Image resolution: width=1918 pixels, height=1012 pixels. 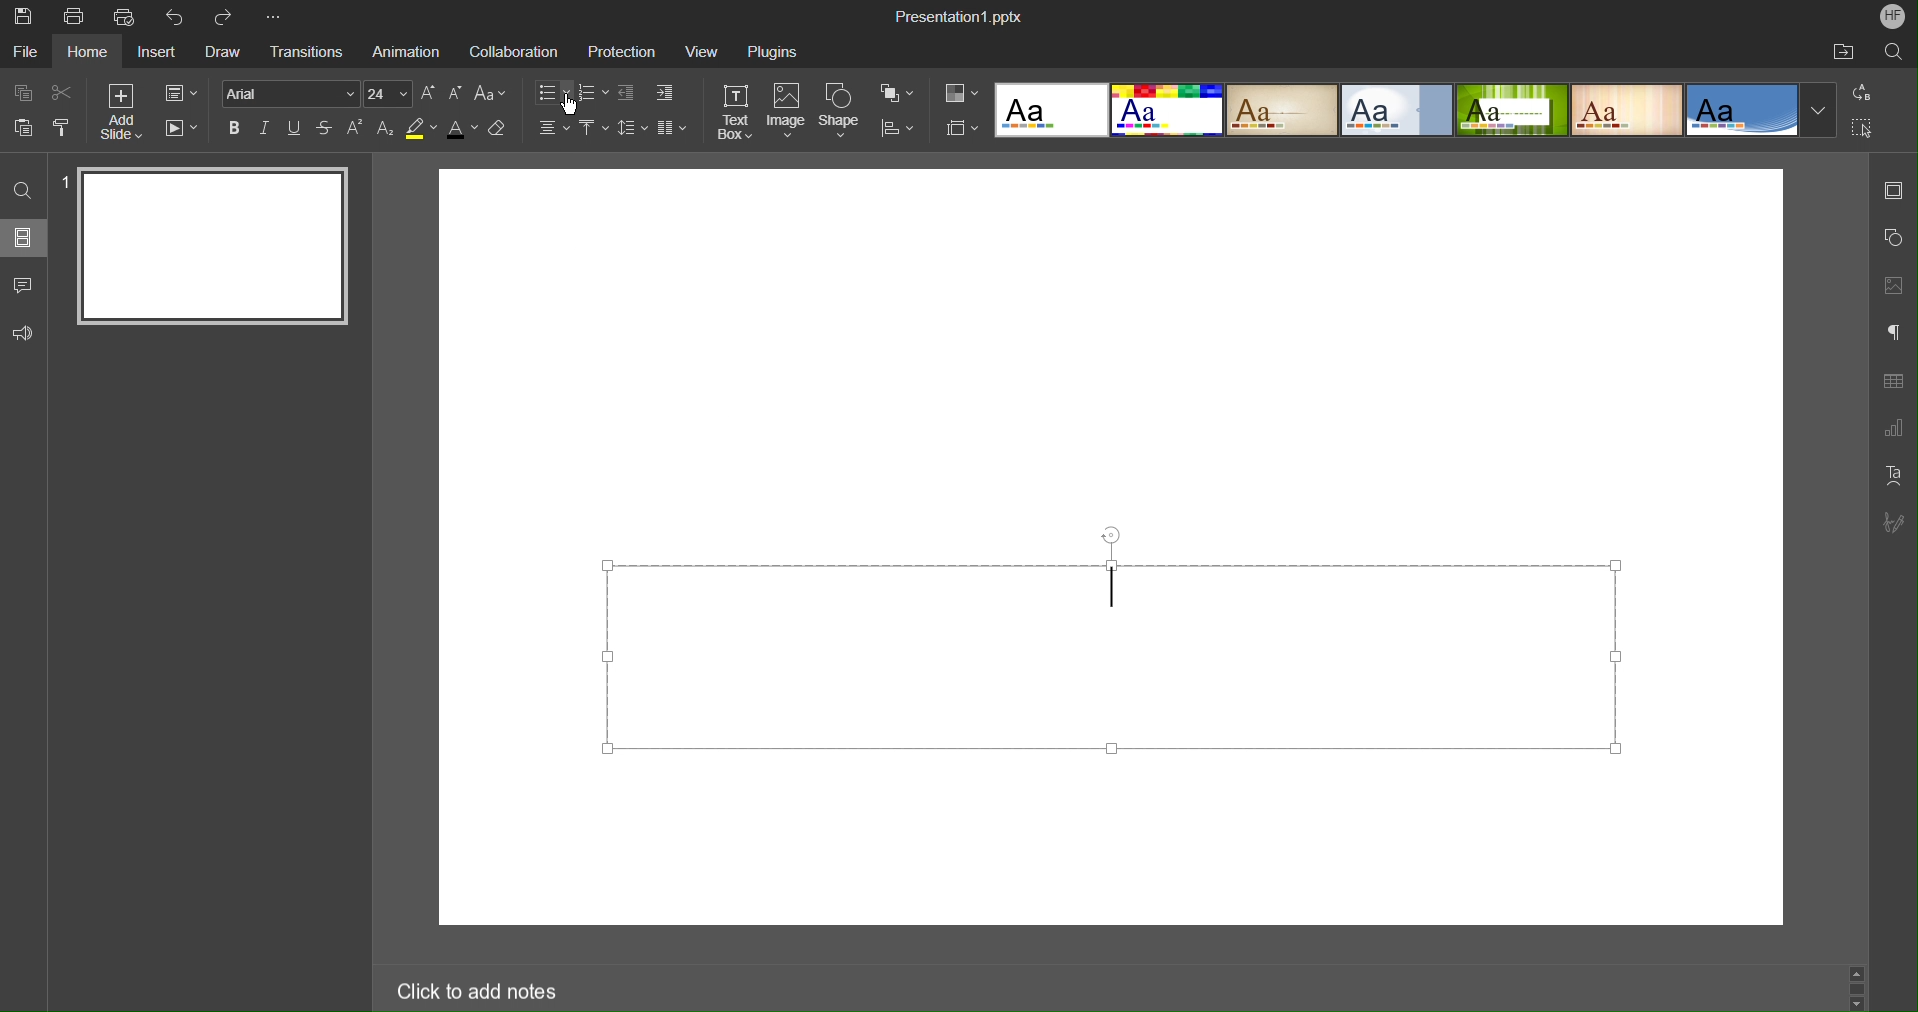 I want to click on Arrange, so click(x=898, y=91).